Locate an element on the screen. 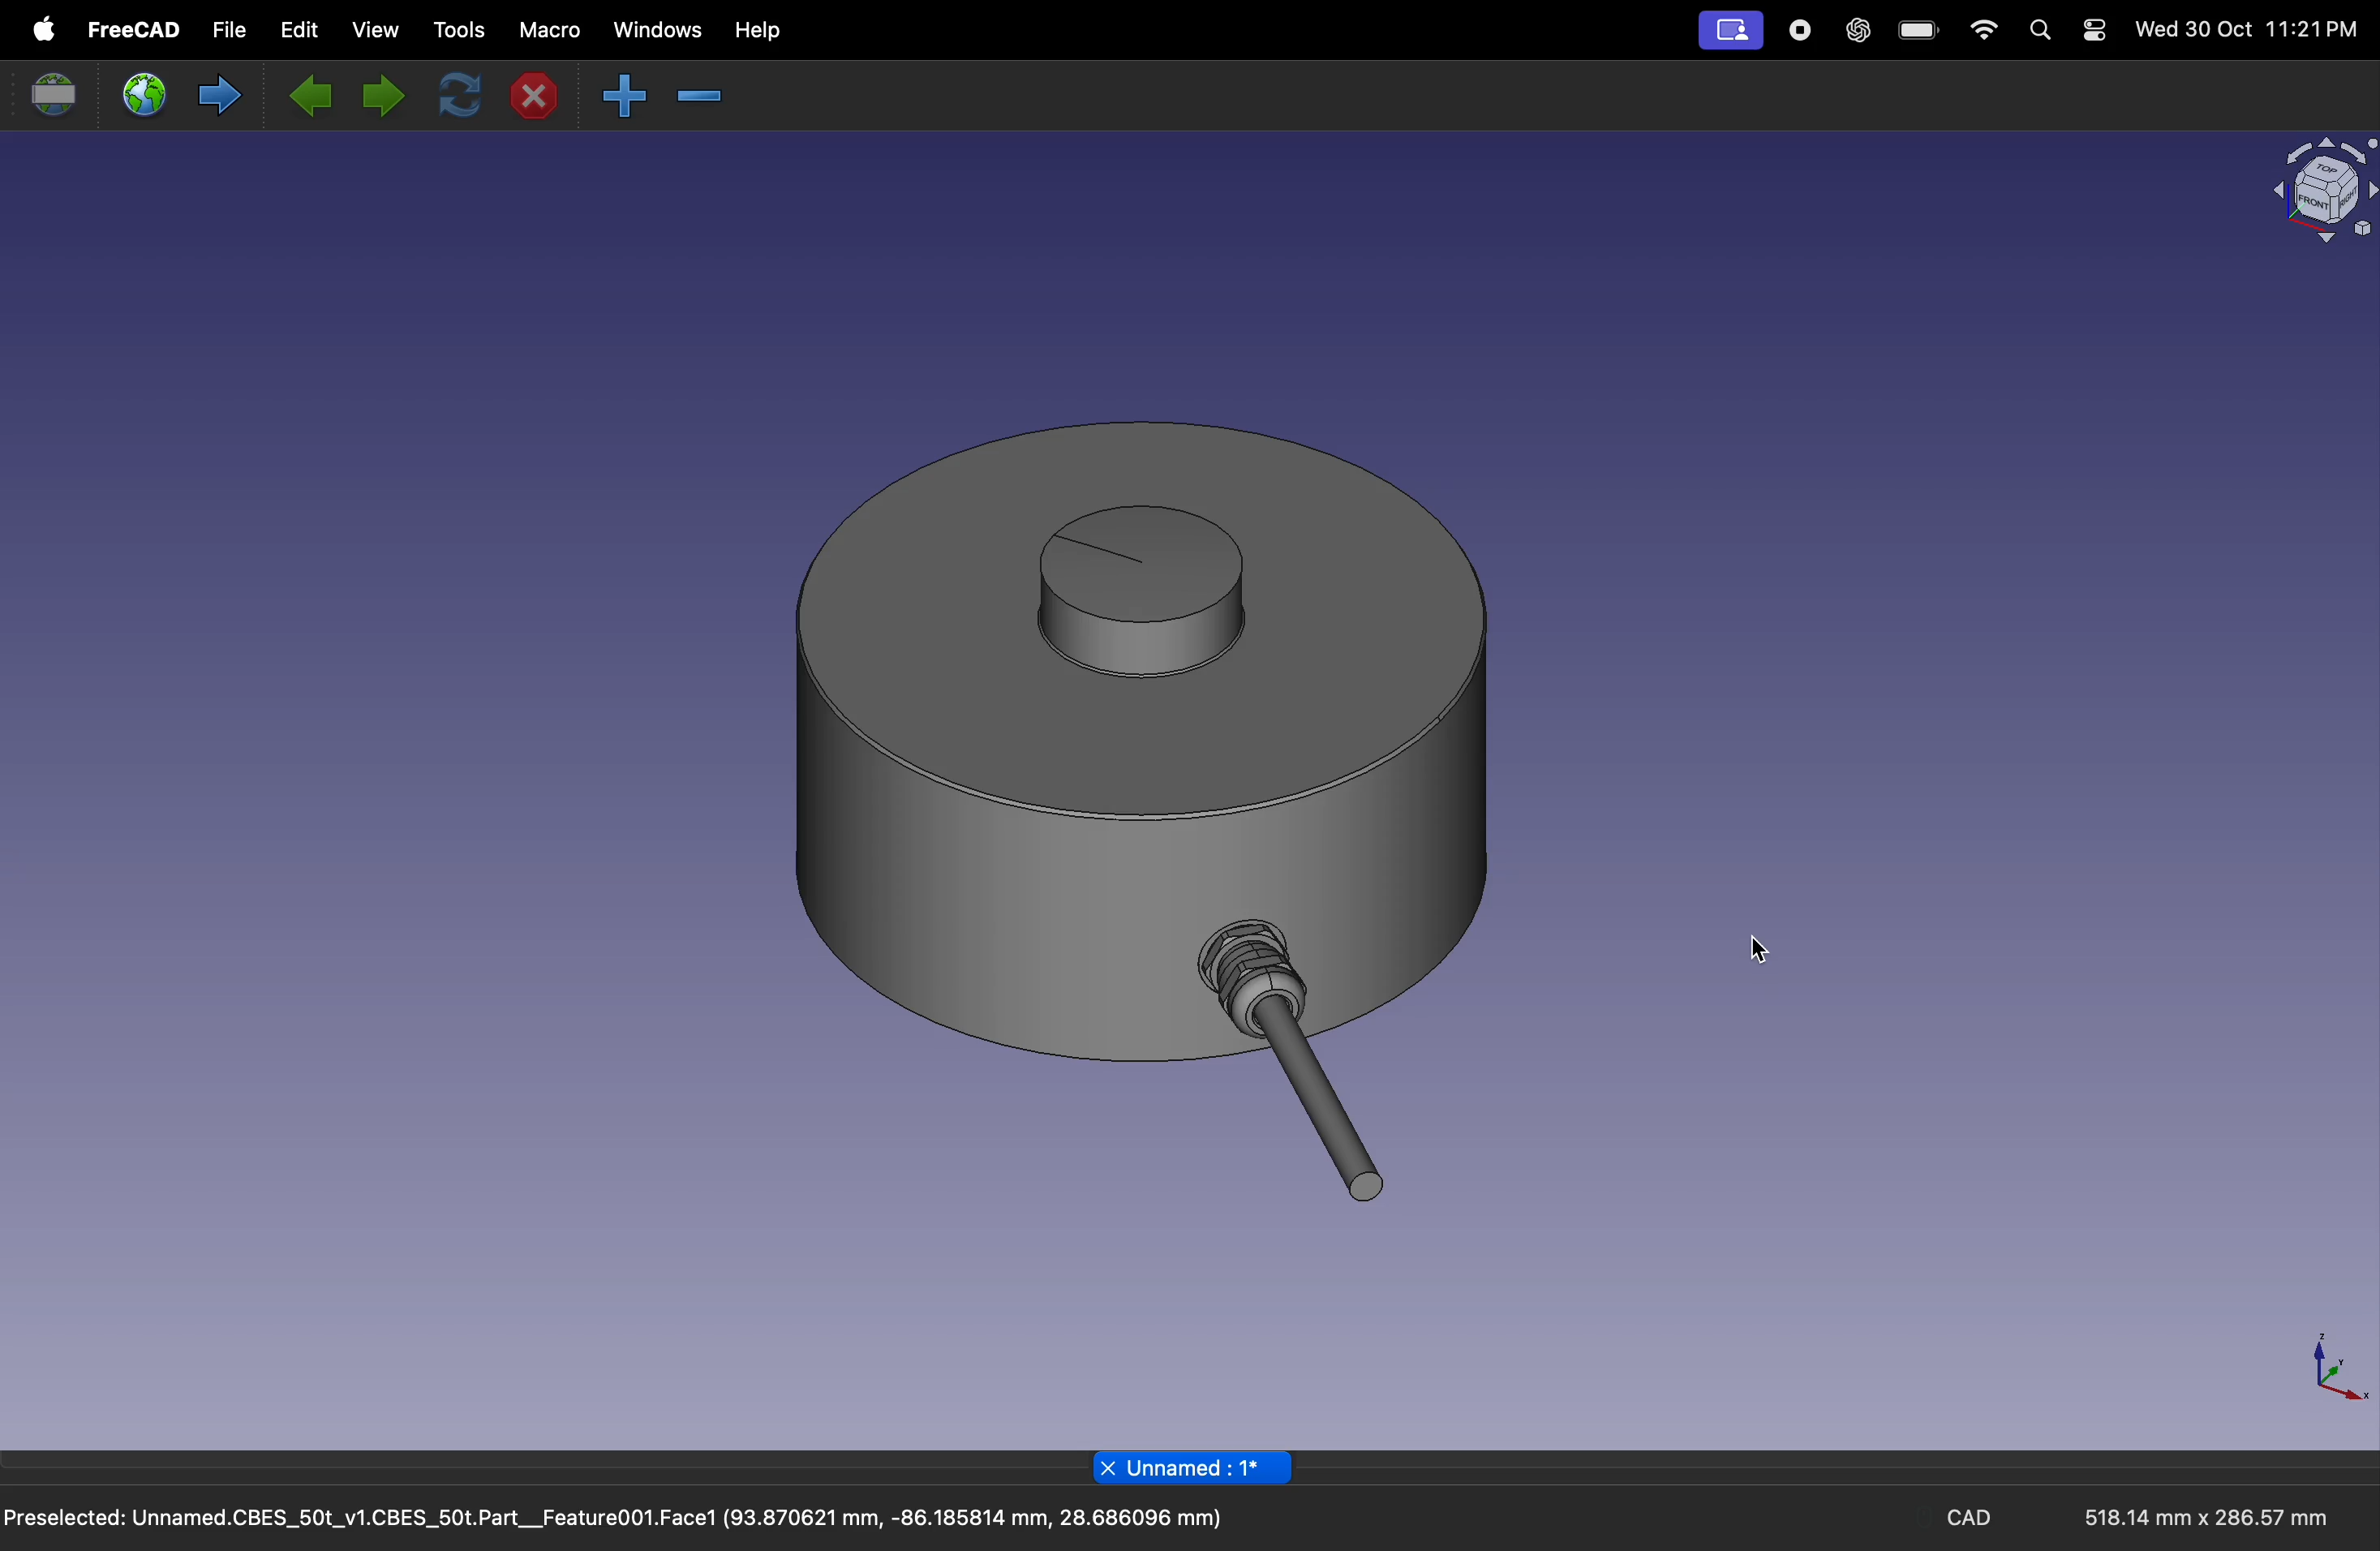 This screenshot has width=2380, height=1551. Wed 30 Oct 11:21PM is located at coordinates (2247, 30).